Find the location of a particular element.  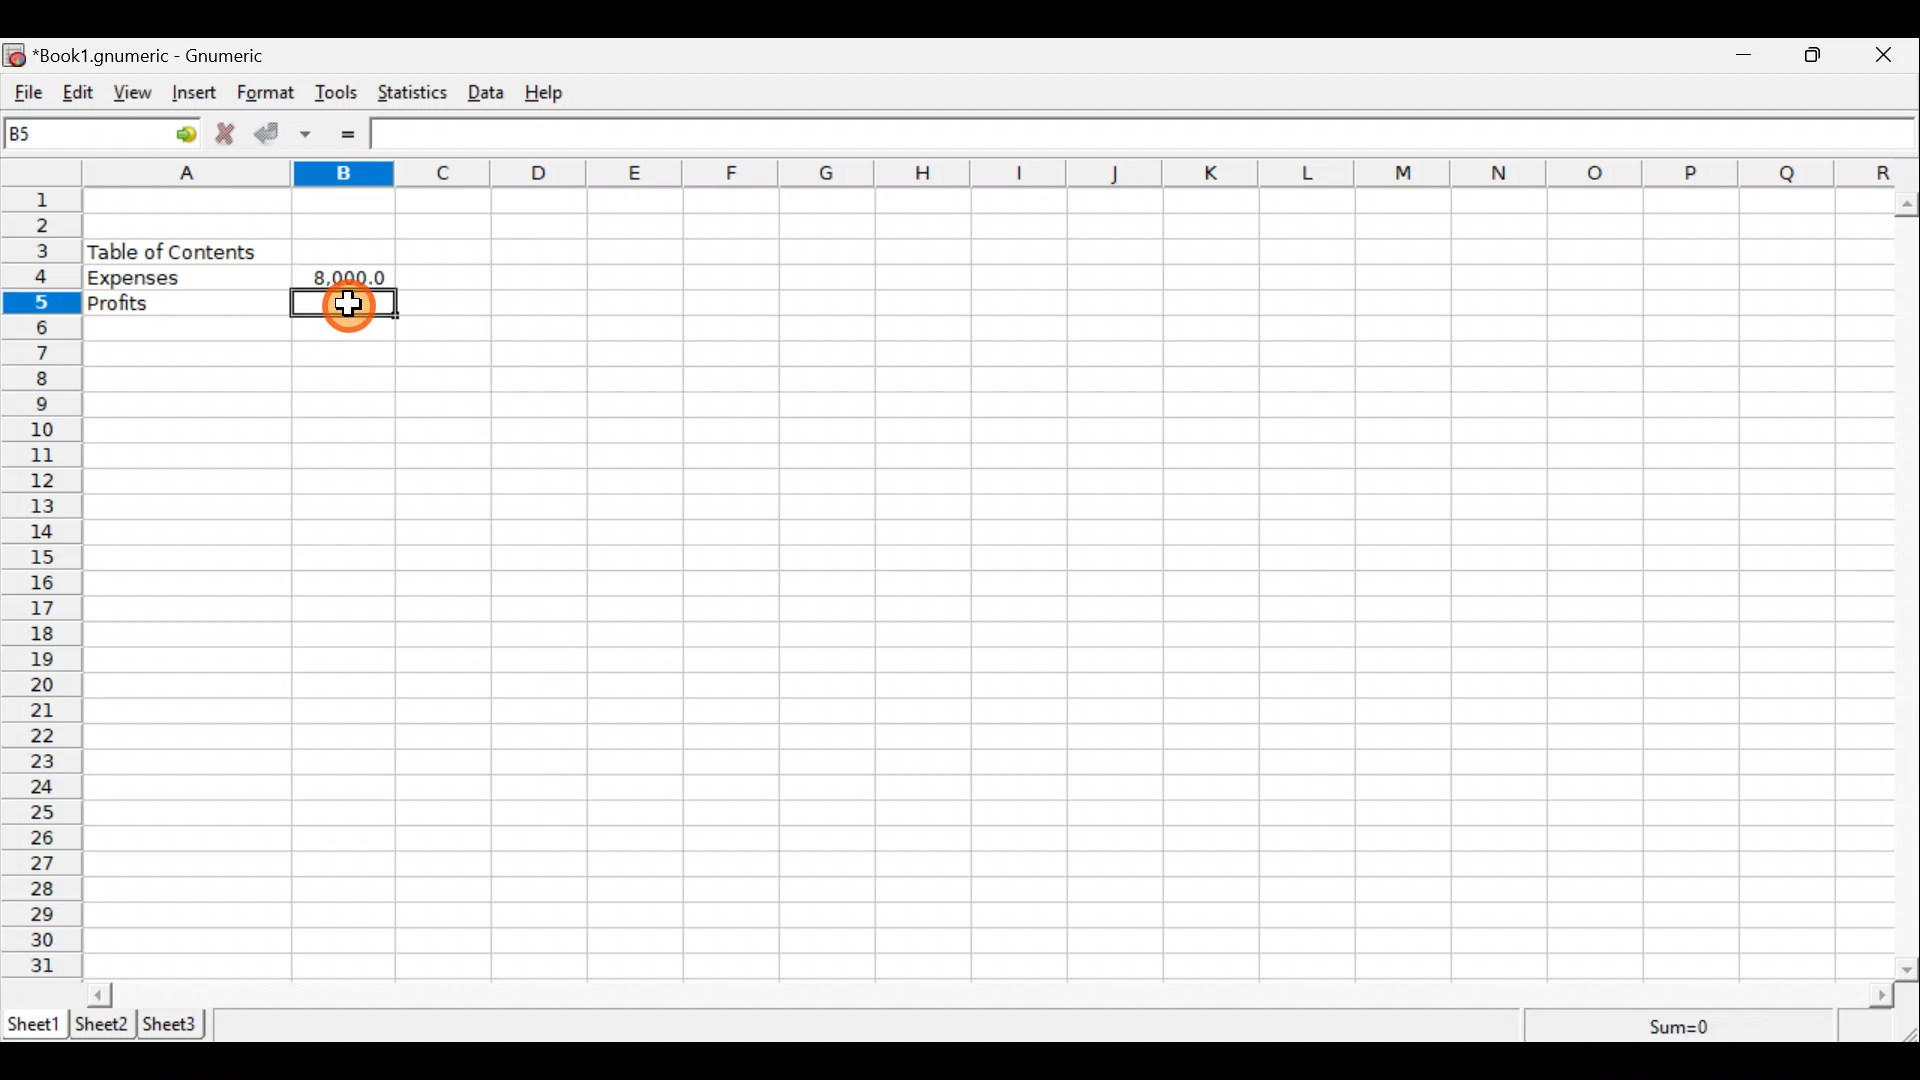

alphabets row is located at coordinates (972, 174).